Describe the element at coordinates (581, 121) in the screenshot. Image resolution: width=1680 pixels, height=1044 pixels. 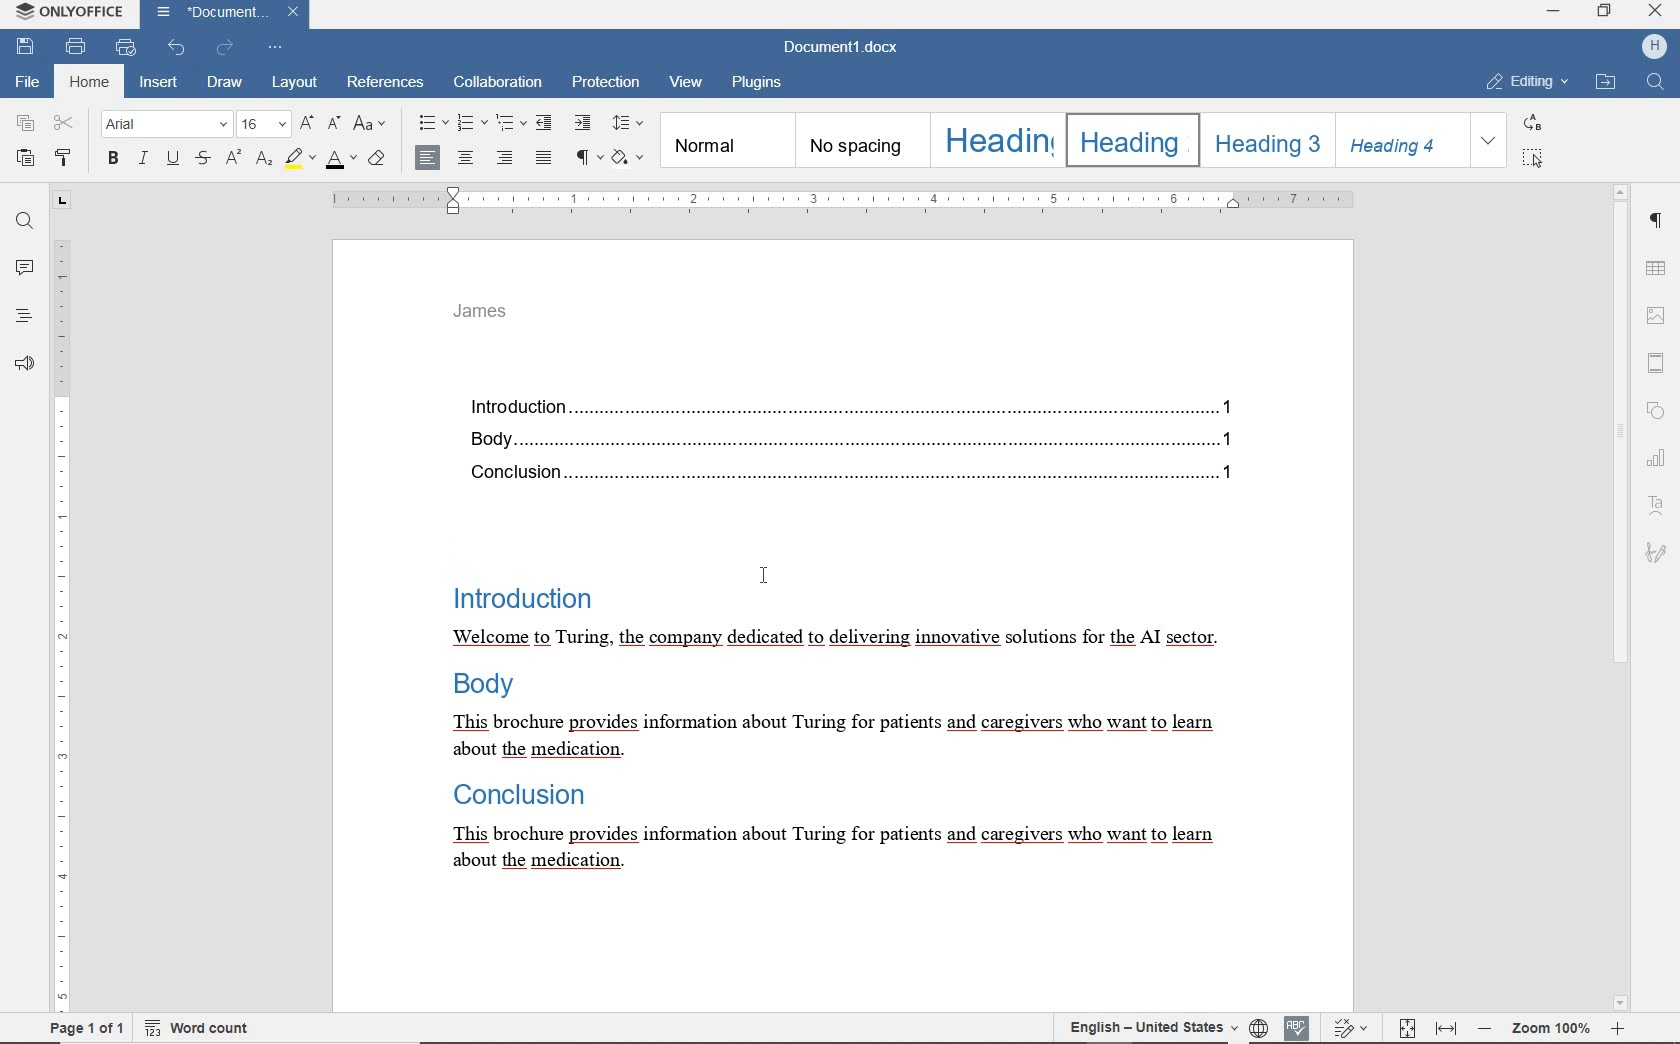
I see `increase indent` at that location.